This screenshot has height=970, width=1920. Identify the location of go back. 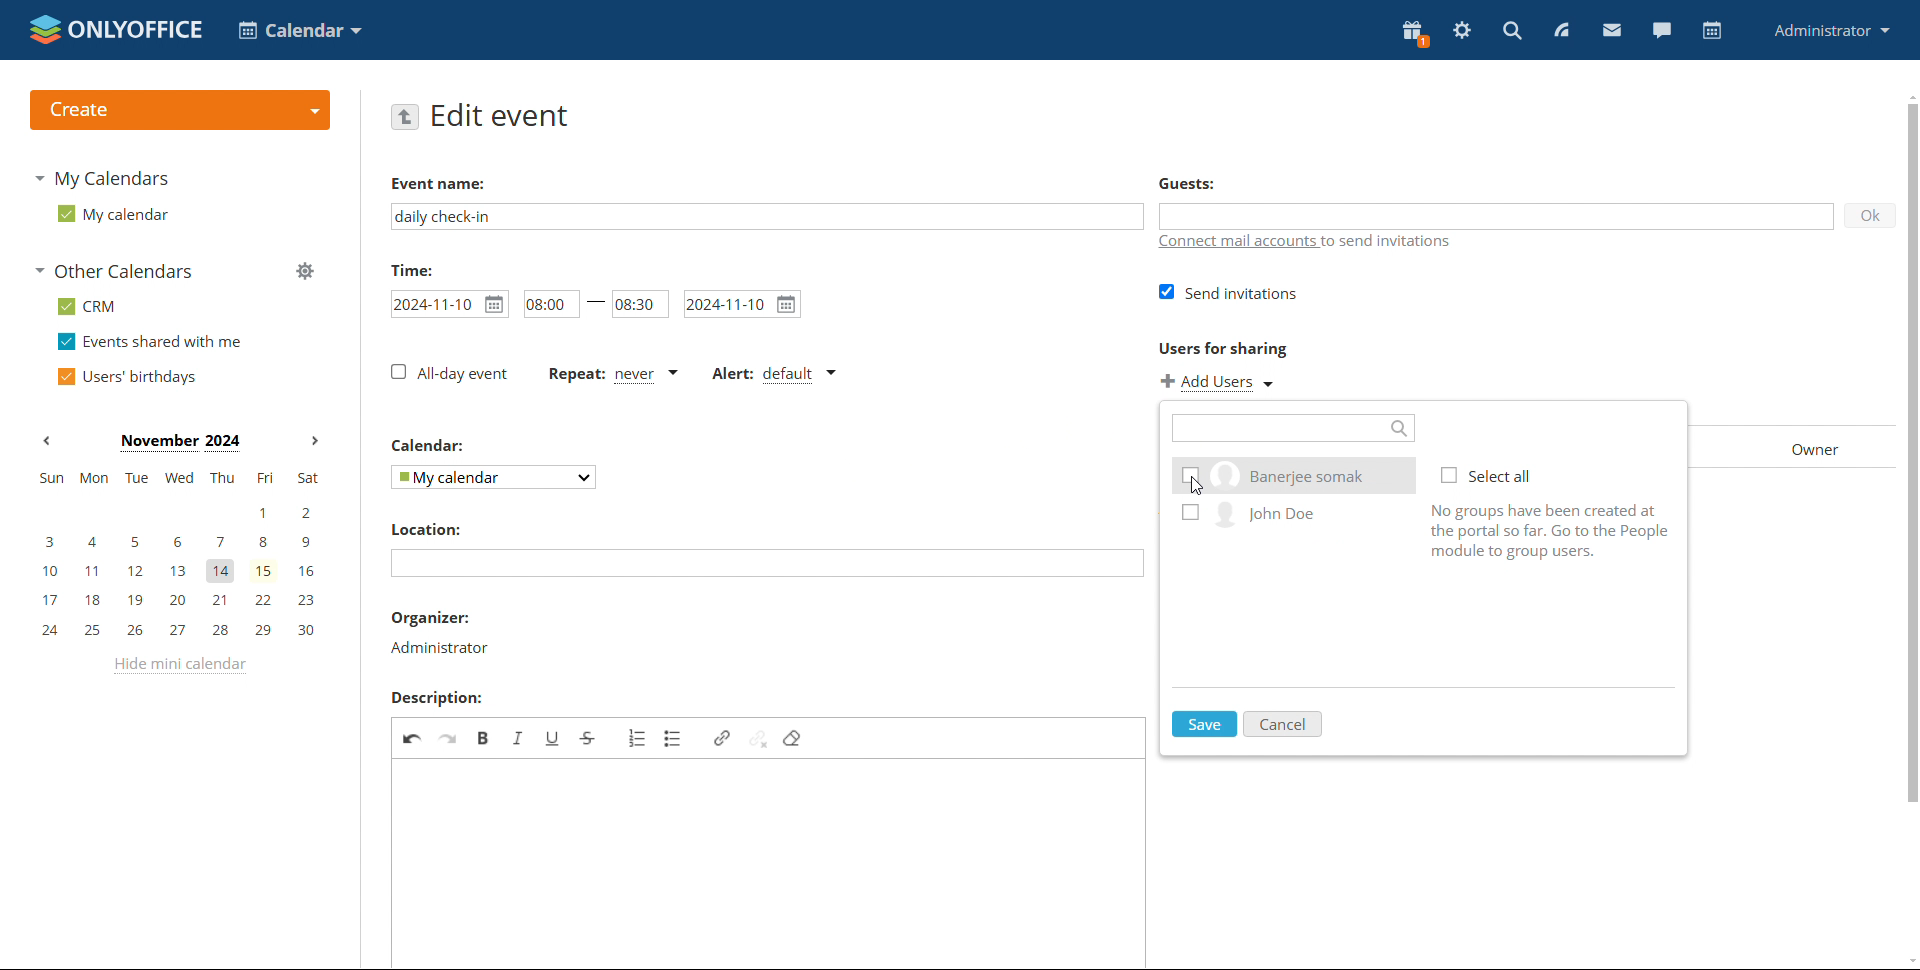
(405, 115).